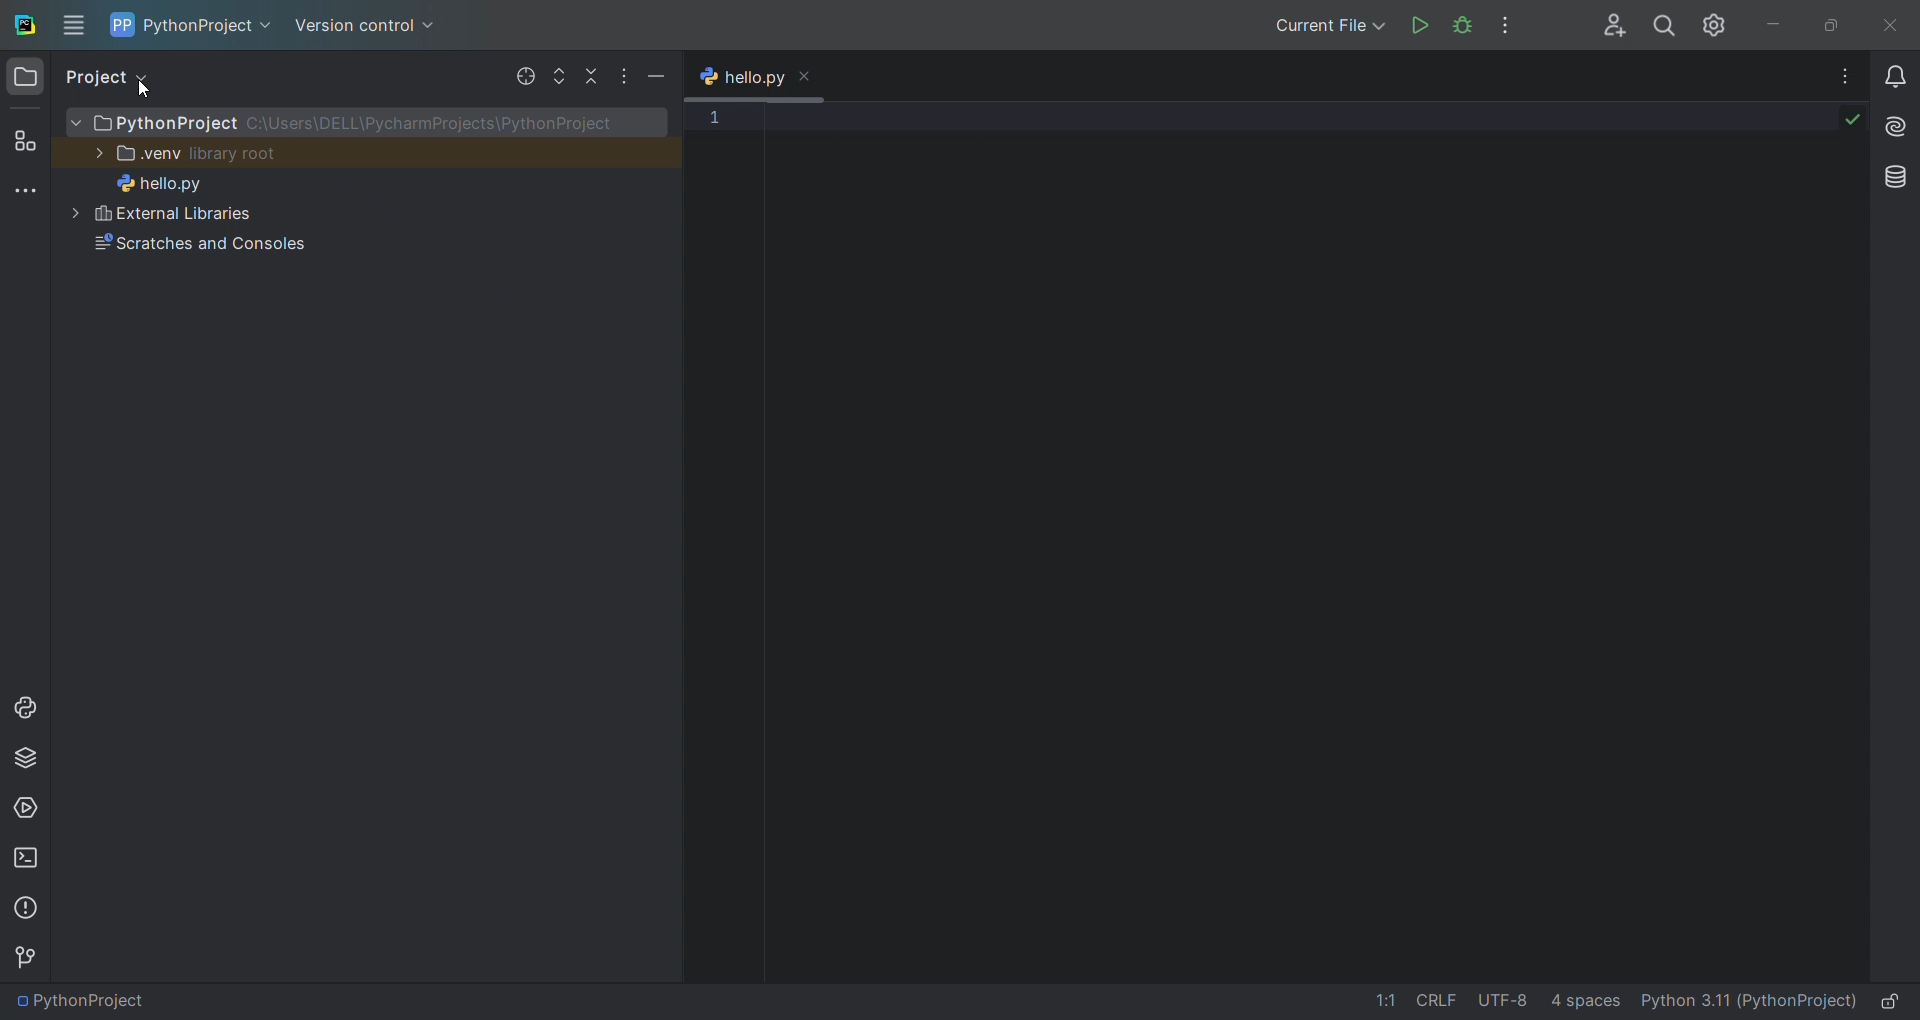  What do you see at coordinates (720, 351) in the screenshot?
I see `line number` at bounding box center [720, 351].